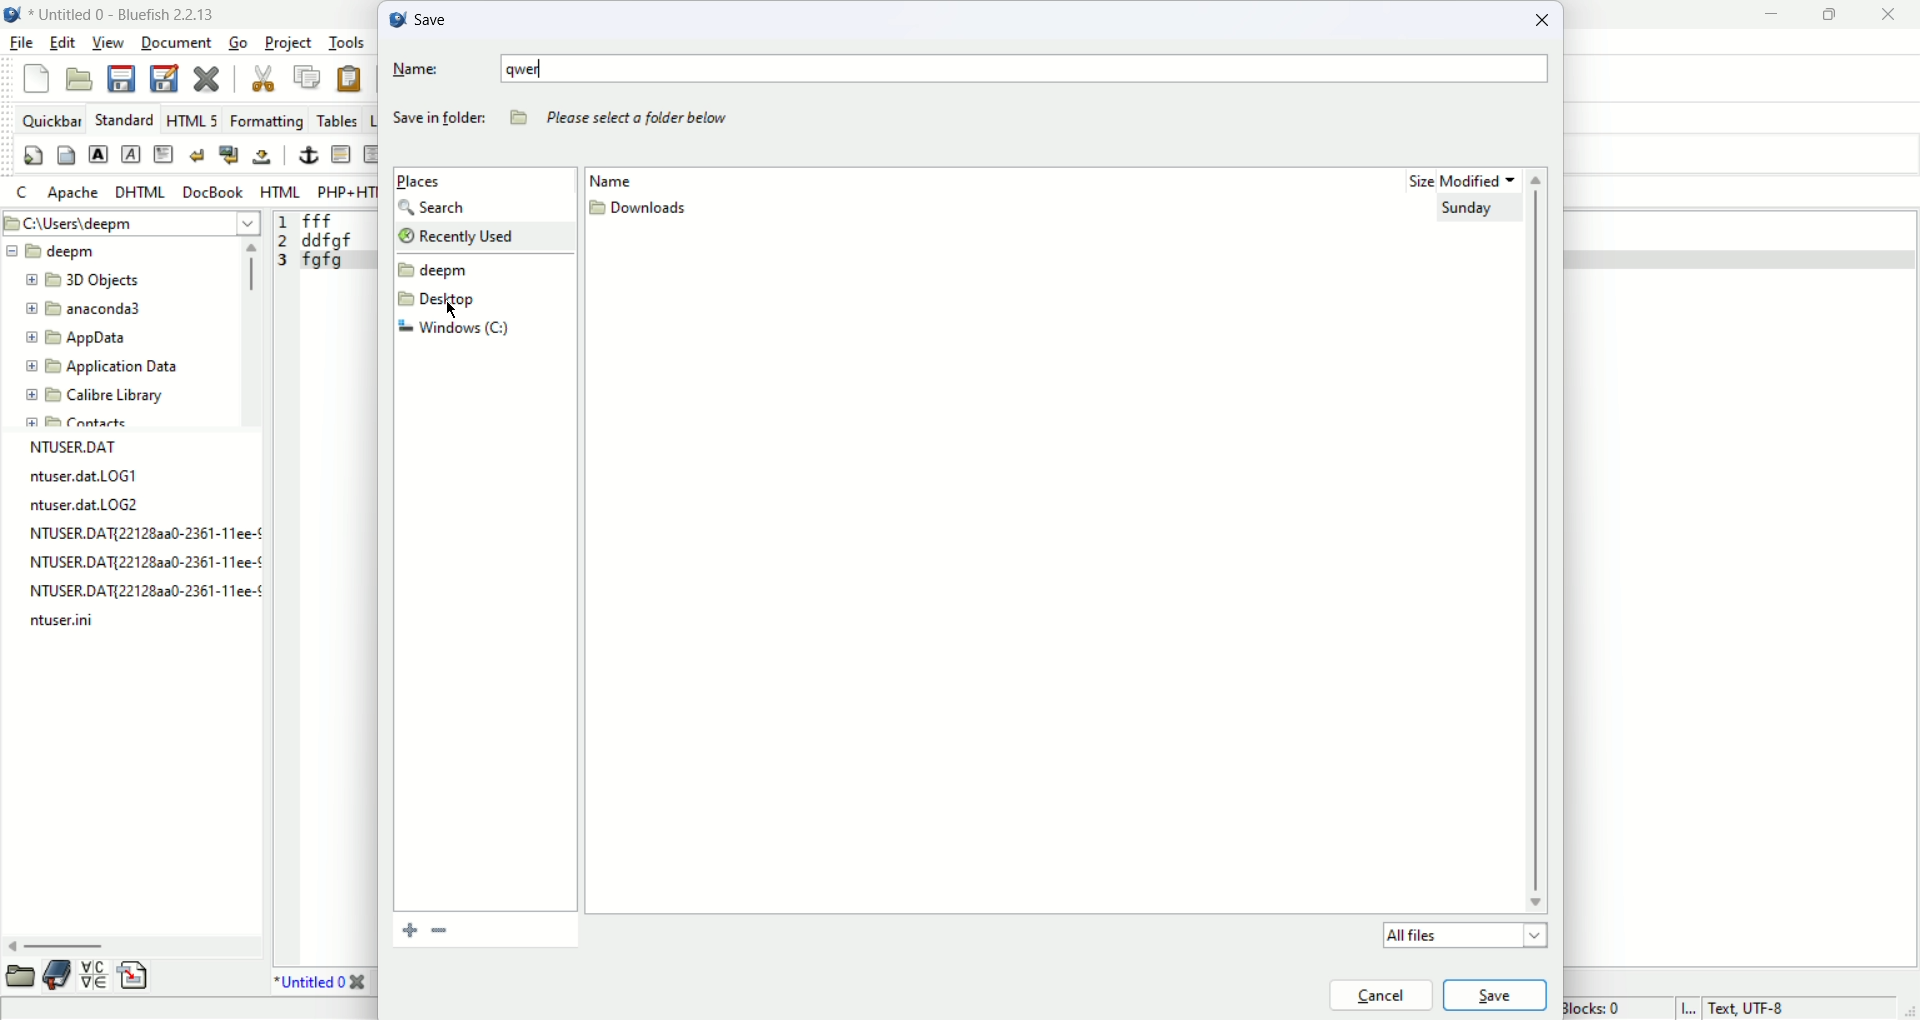 Image resolution: width=1920 pixels, height=1020 pixels. What do you see at coordinates (121, 78) in the screenshot?
I see `save current file` at bounding box center [121, 78].